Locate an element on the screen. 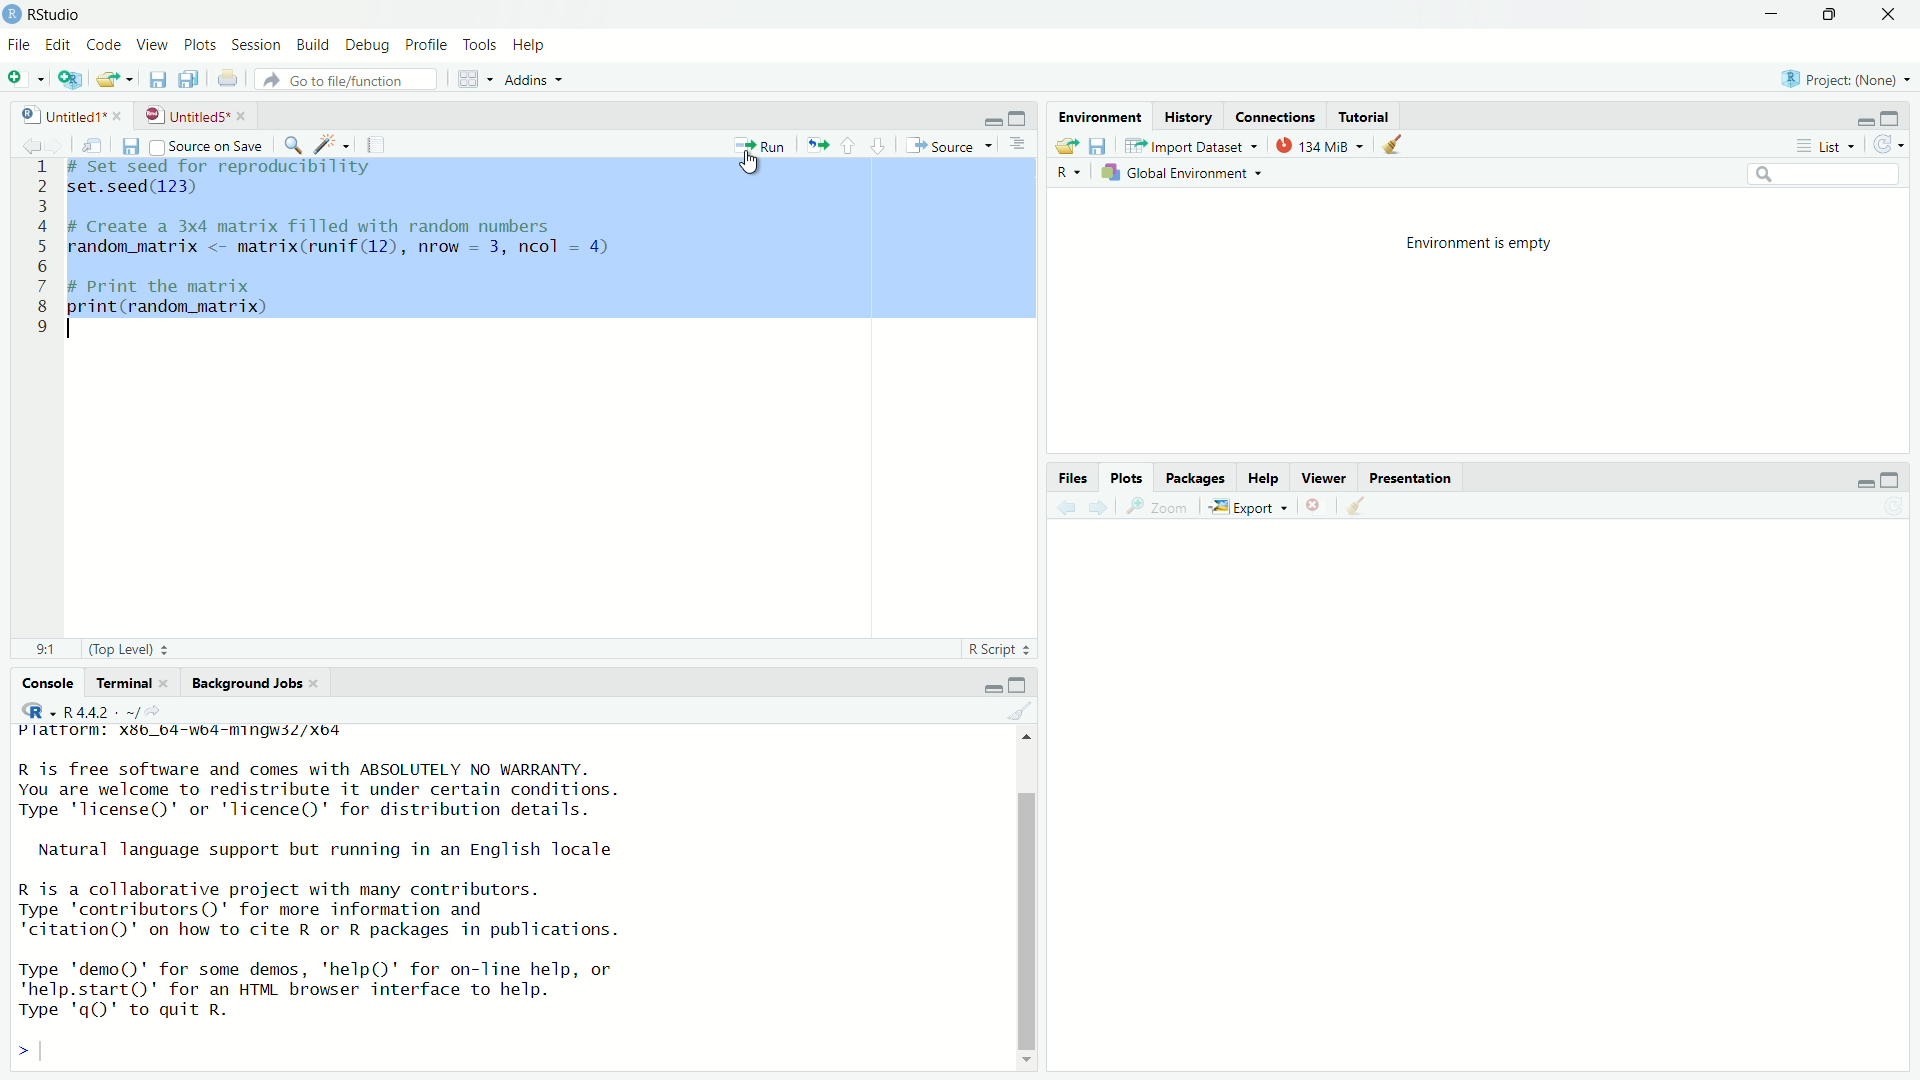 This screenshot has width=1920, height=1080. save is located at coordinates (1099, 148).